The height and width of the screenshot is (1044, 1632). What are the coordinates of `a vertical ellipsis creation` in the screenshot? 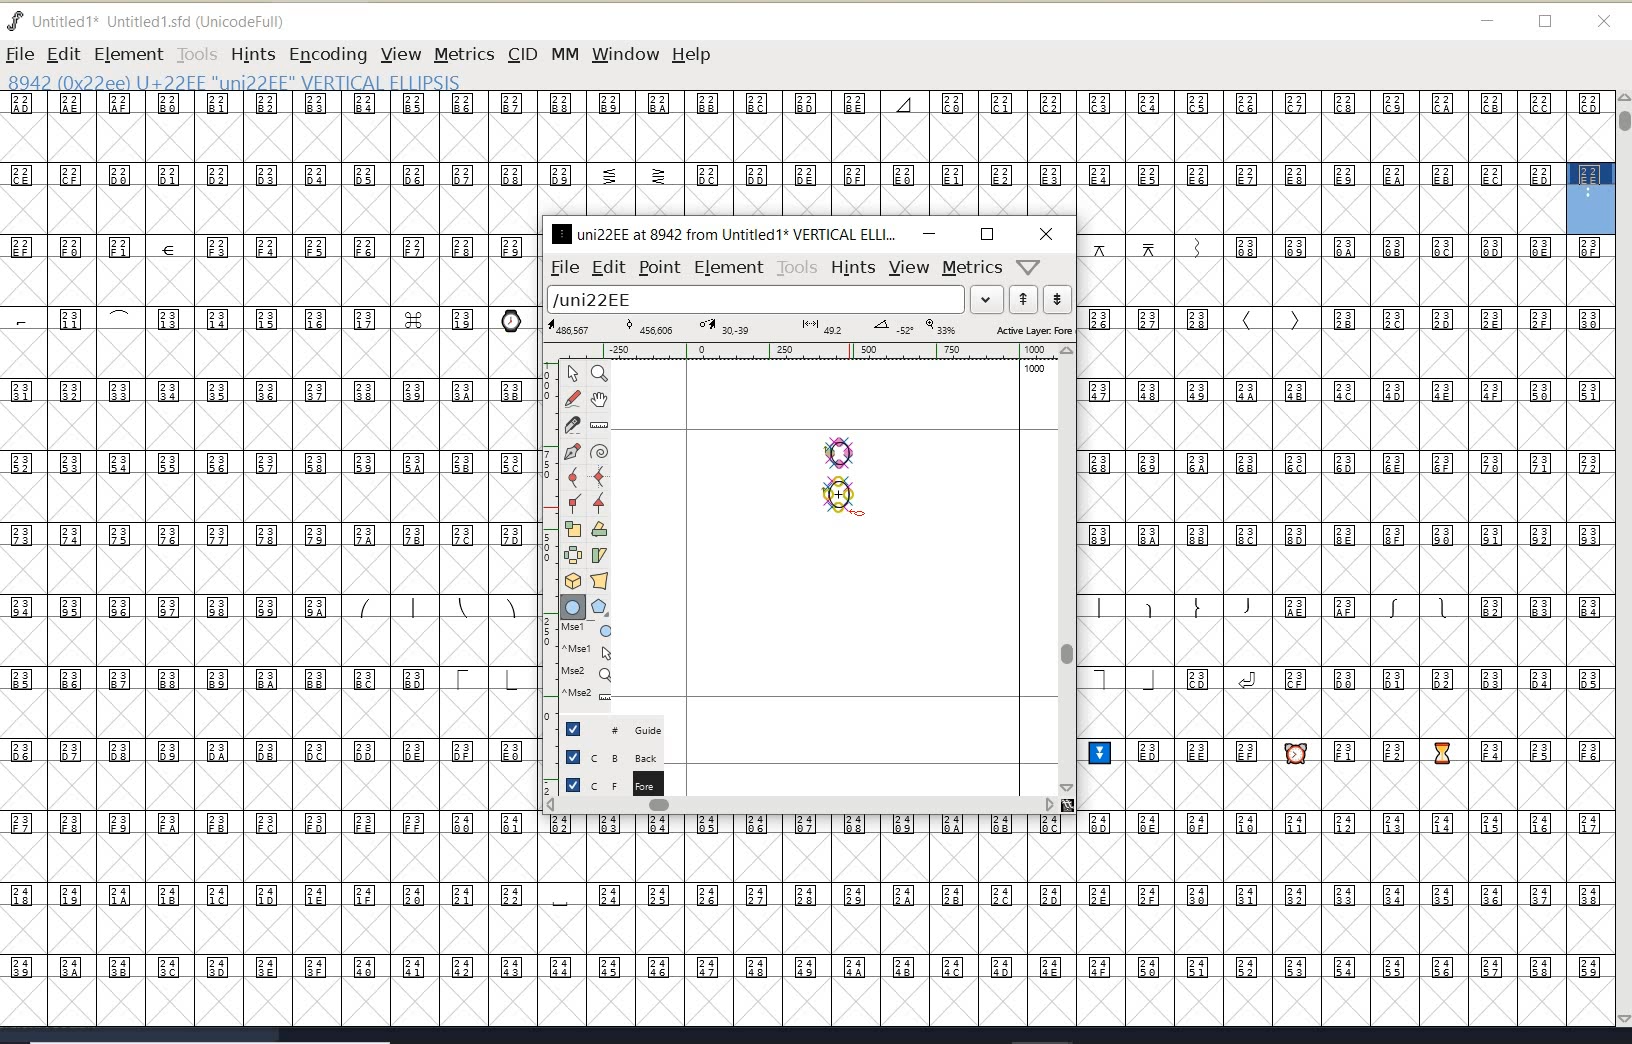 It's located at (845, 449).